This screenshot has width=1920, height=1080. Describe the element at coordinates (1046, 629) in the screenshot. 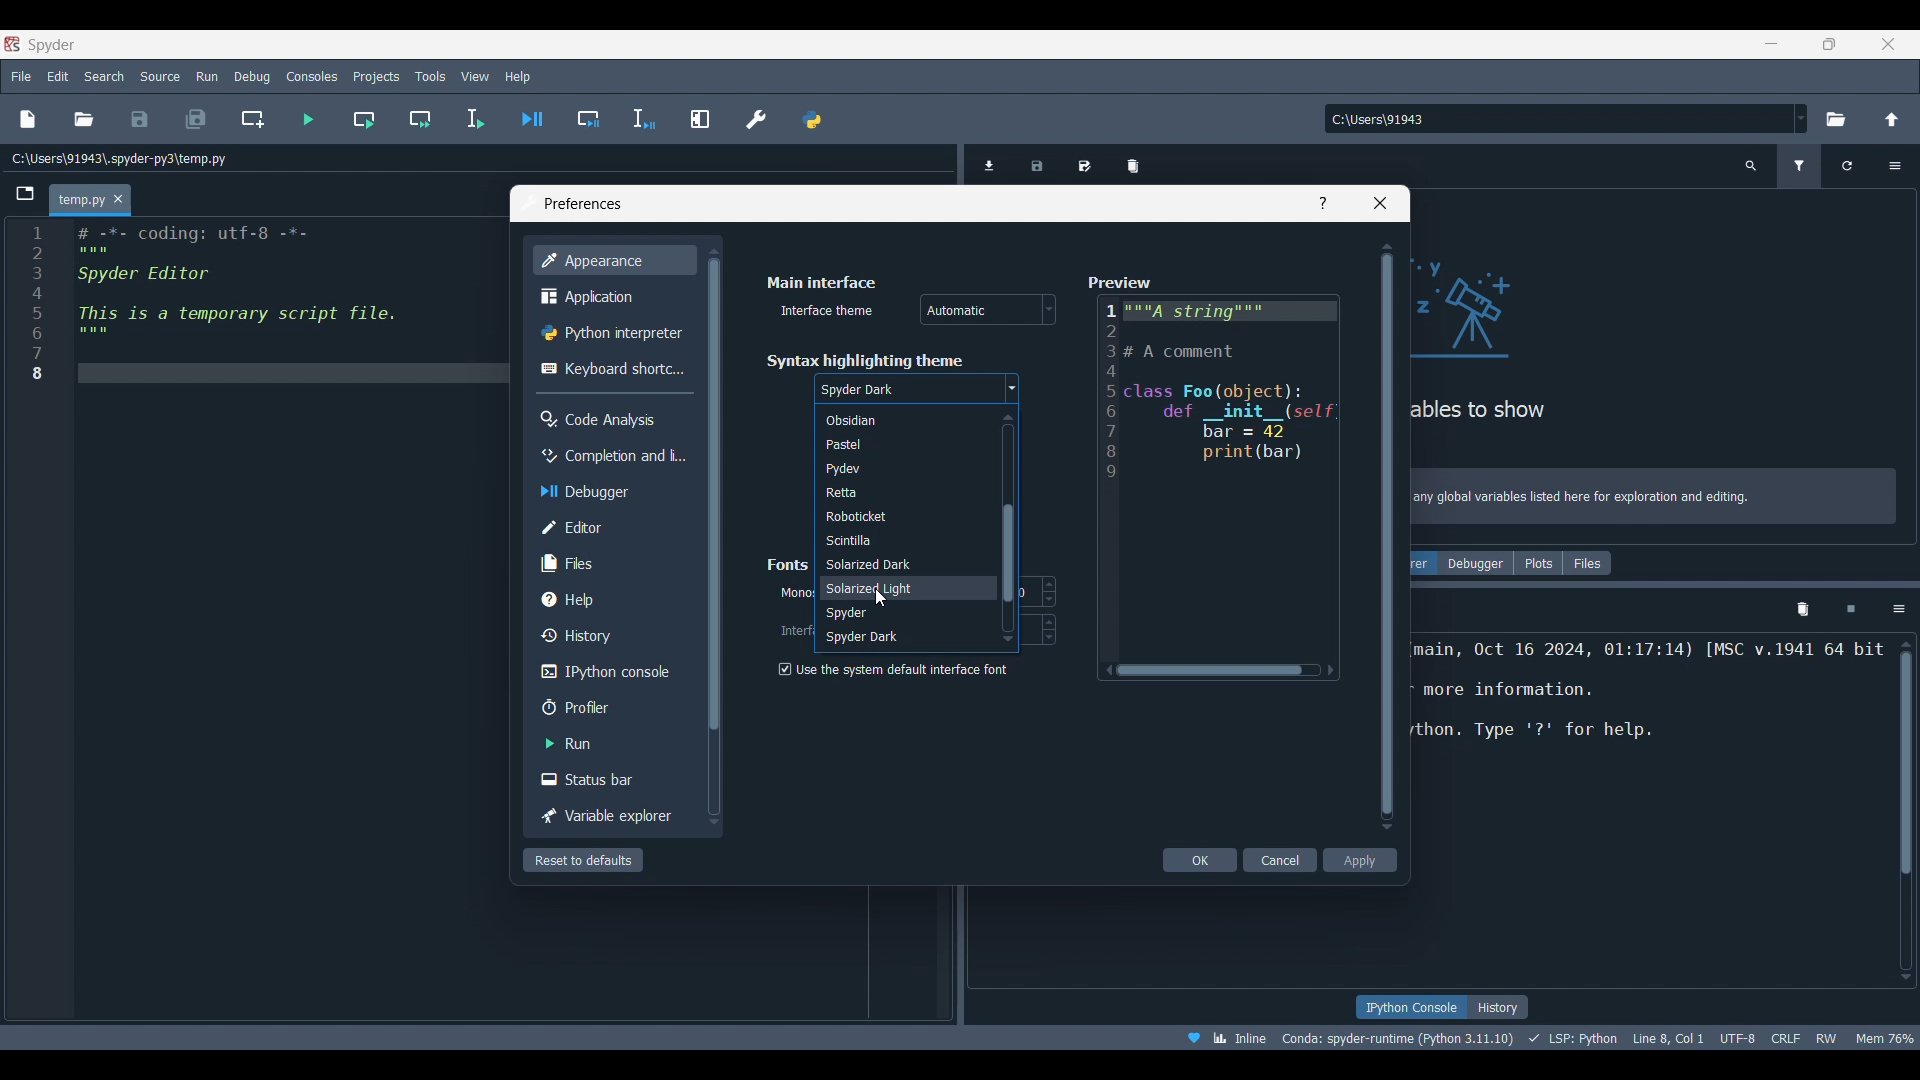

I see `font size` at that location.